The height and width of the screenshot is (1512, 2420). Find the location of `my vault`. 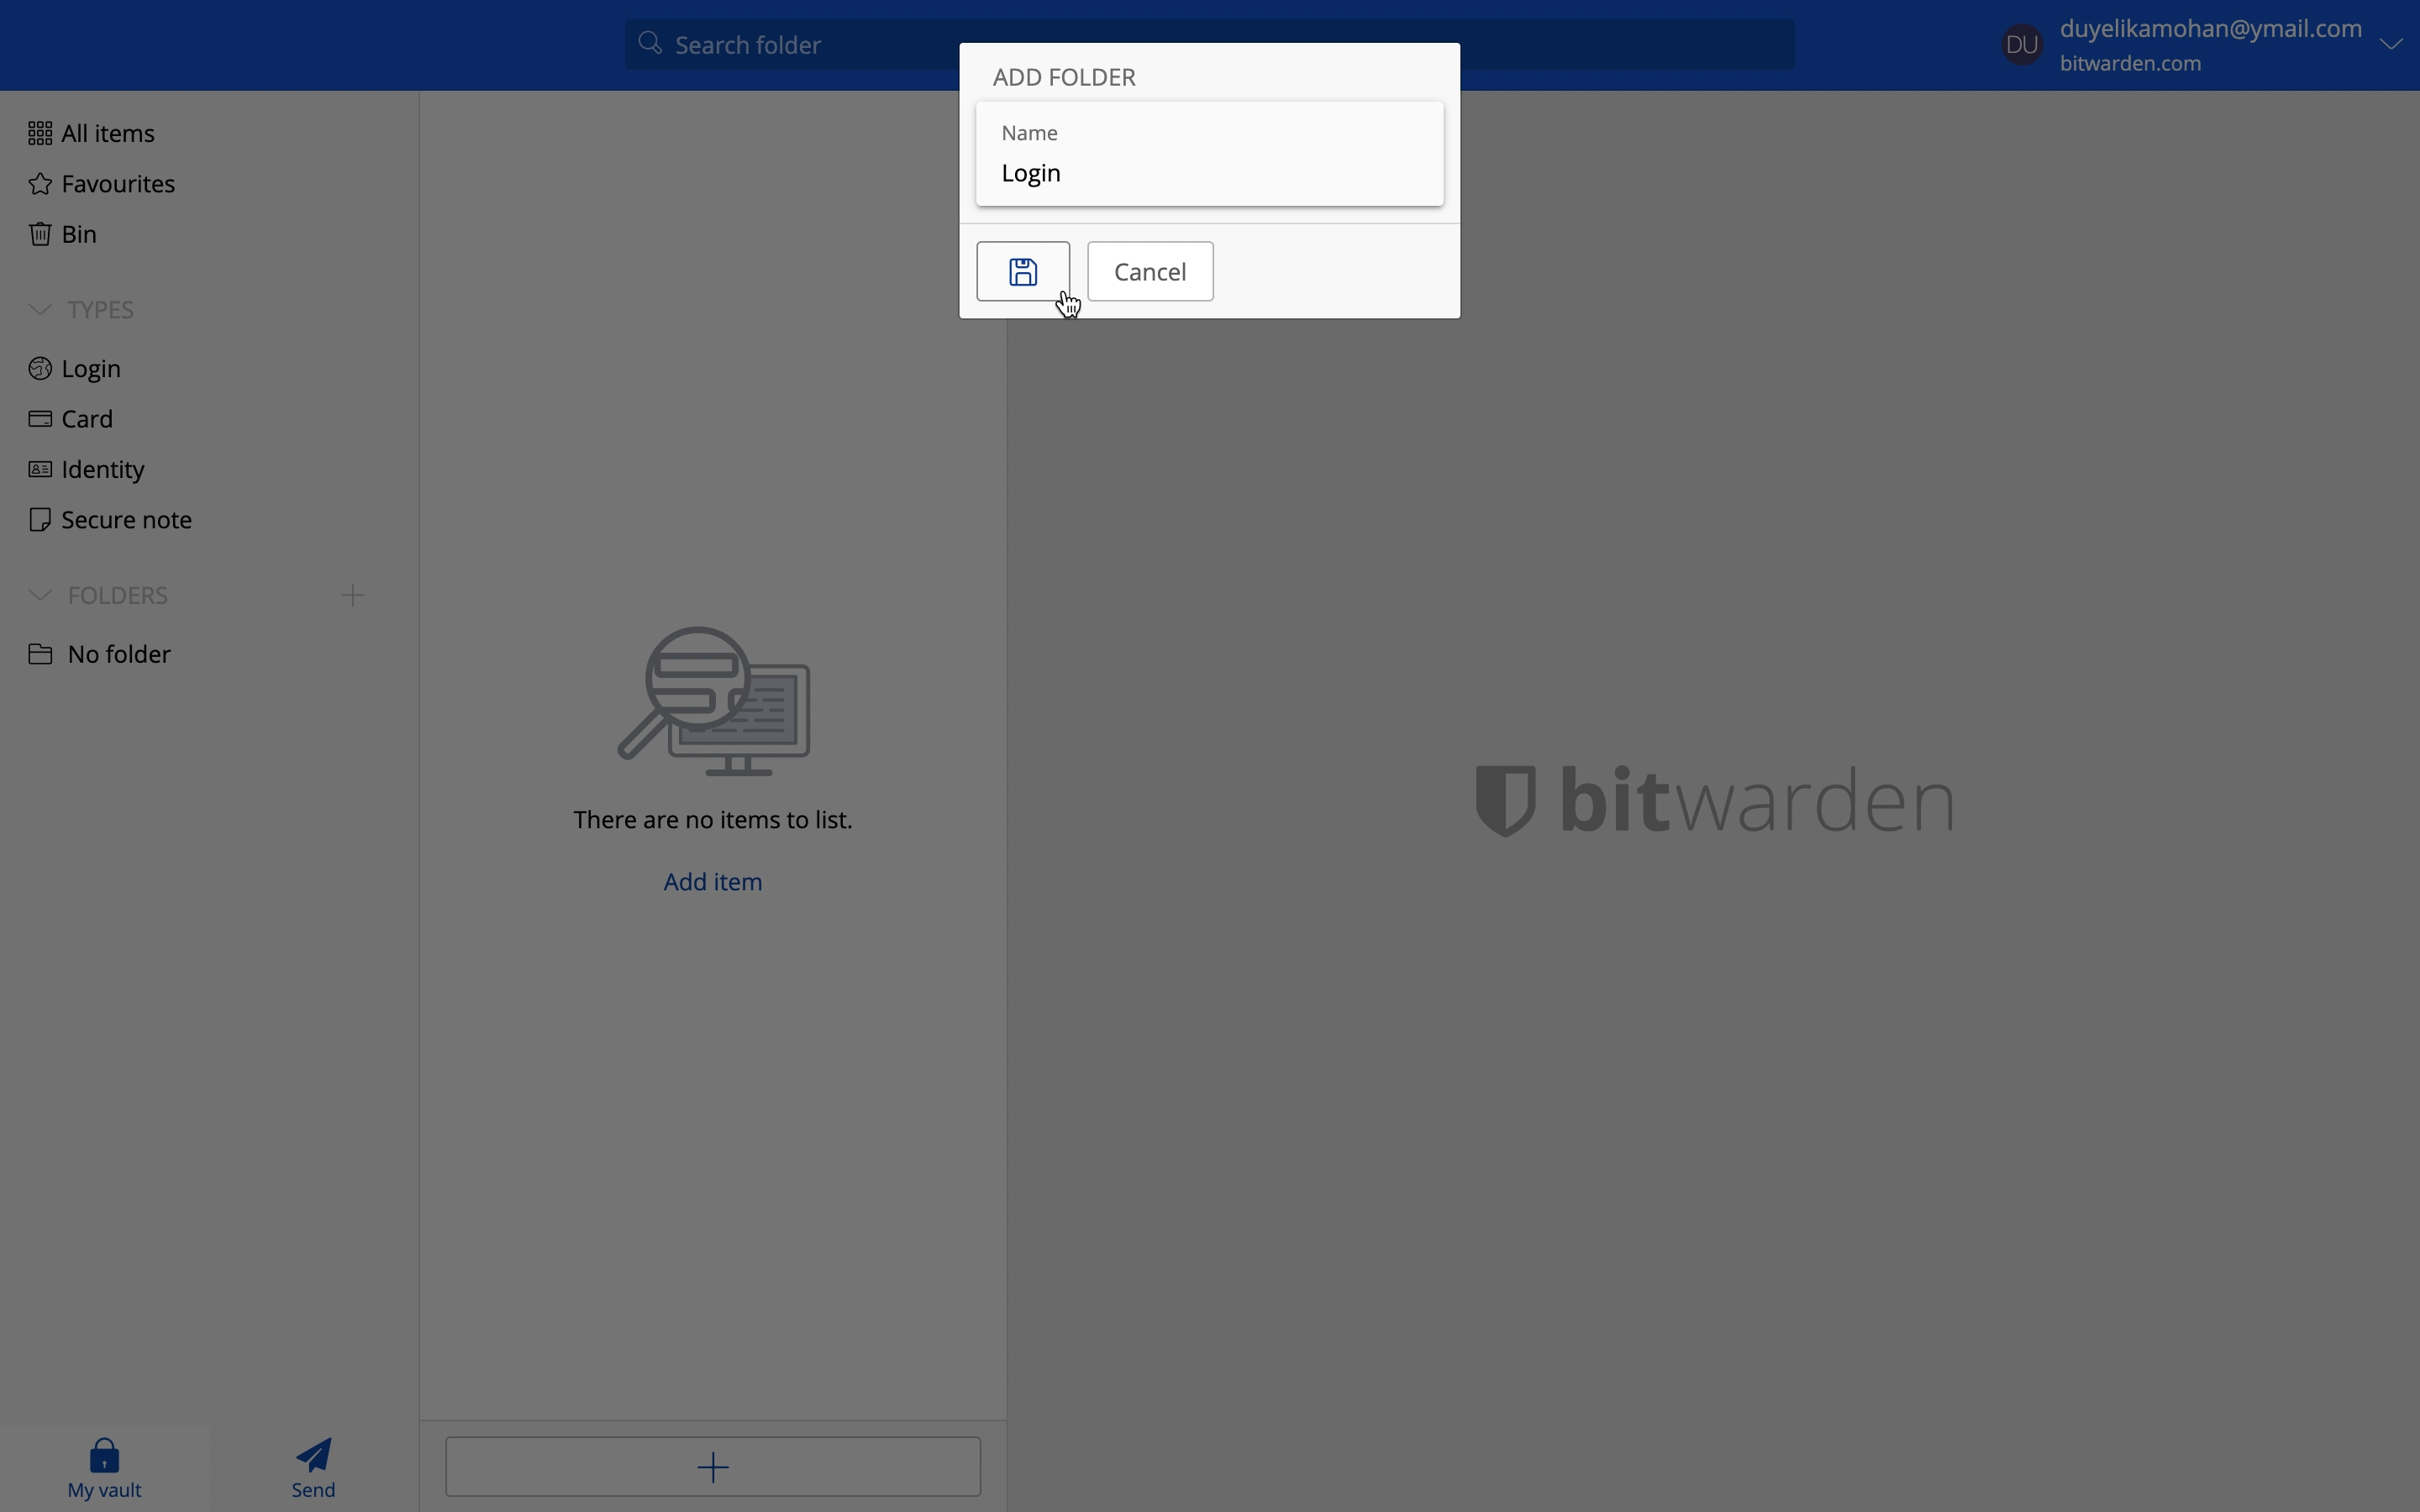

my vault is located at coordinates (105, 1467).